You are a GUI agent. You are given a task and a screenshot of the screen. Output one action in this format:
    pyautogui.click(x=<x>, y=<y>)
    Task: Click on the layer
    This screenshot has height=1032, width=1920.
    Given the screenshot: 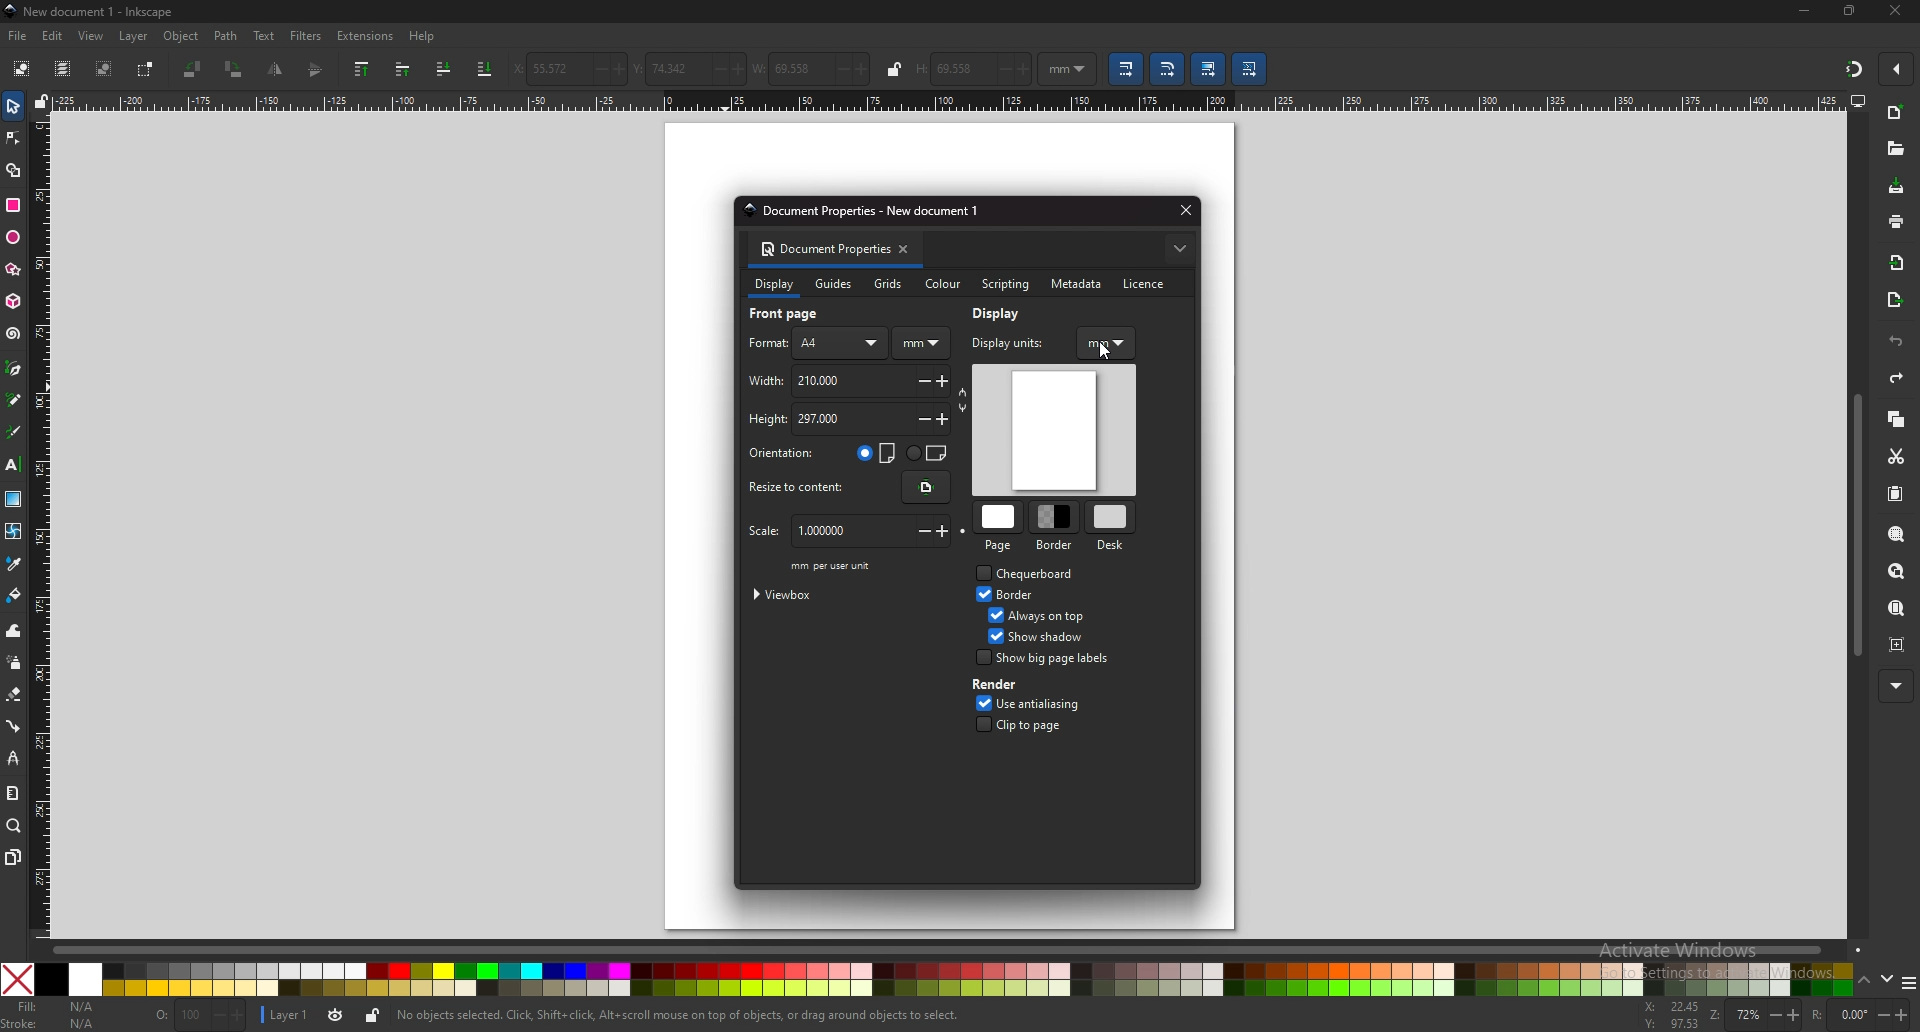 What is the action you would take?
    pyautogui.click(x=136, y=37)
    